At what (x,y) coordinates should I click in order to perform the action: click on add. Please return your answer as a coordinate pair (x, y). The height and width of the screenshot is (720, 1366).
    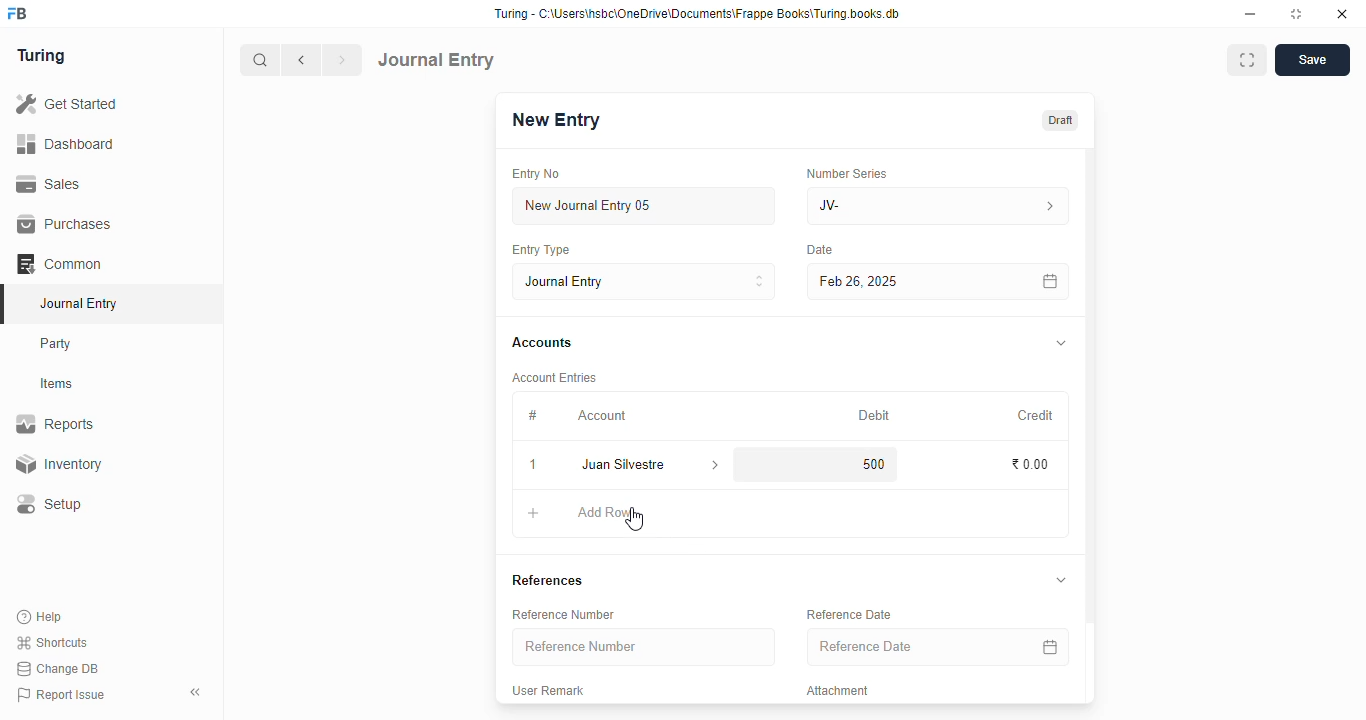
    Looking at the image, I should click on (534, 516).